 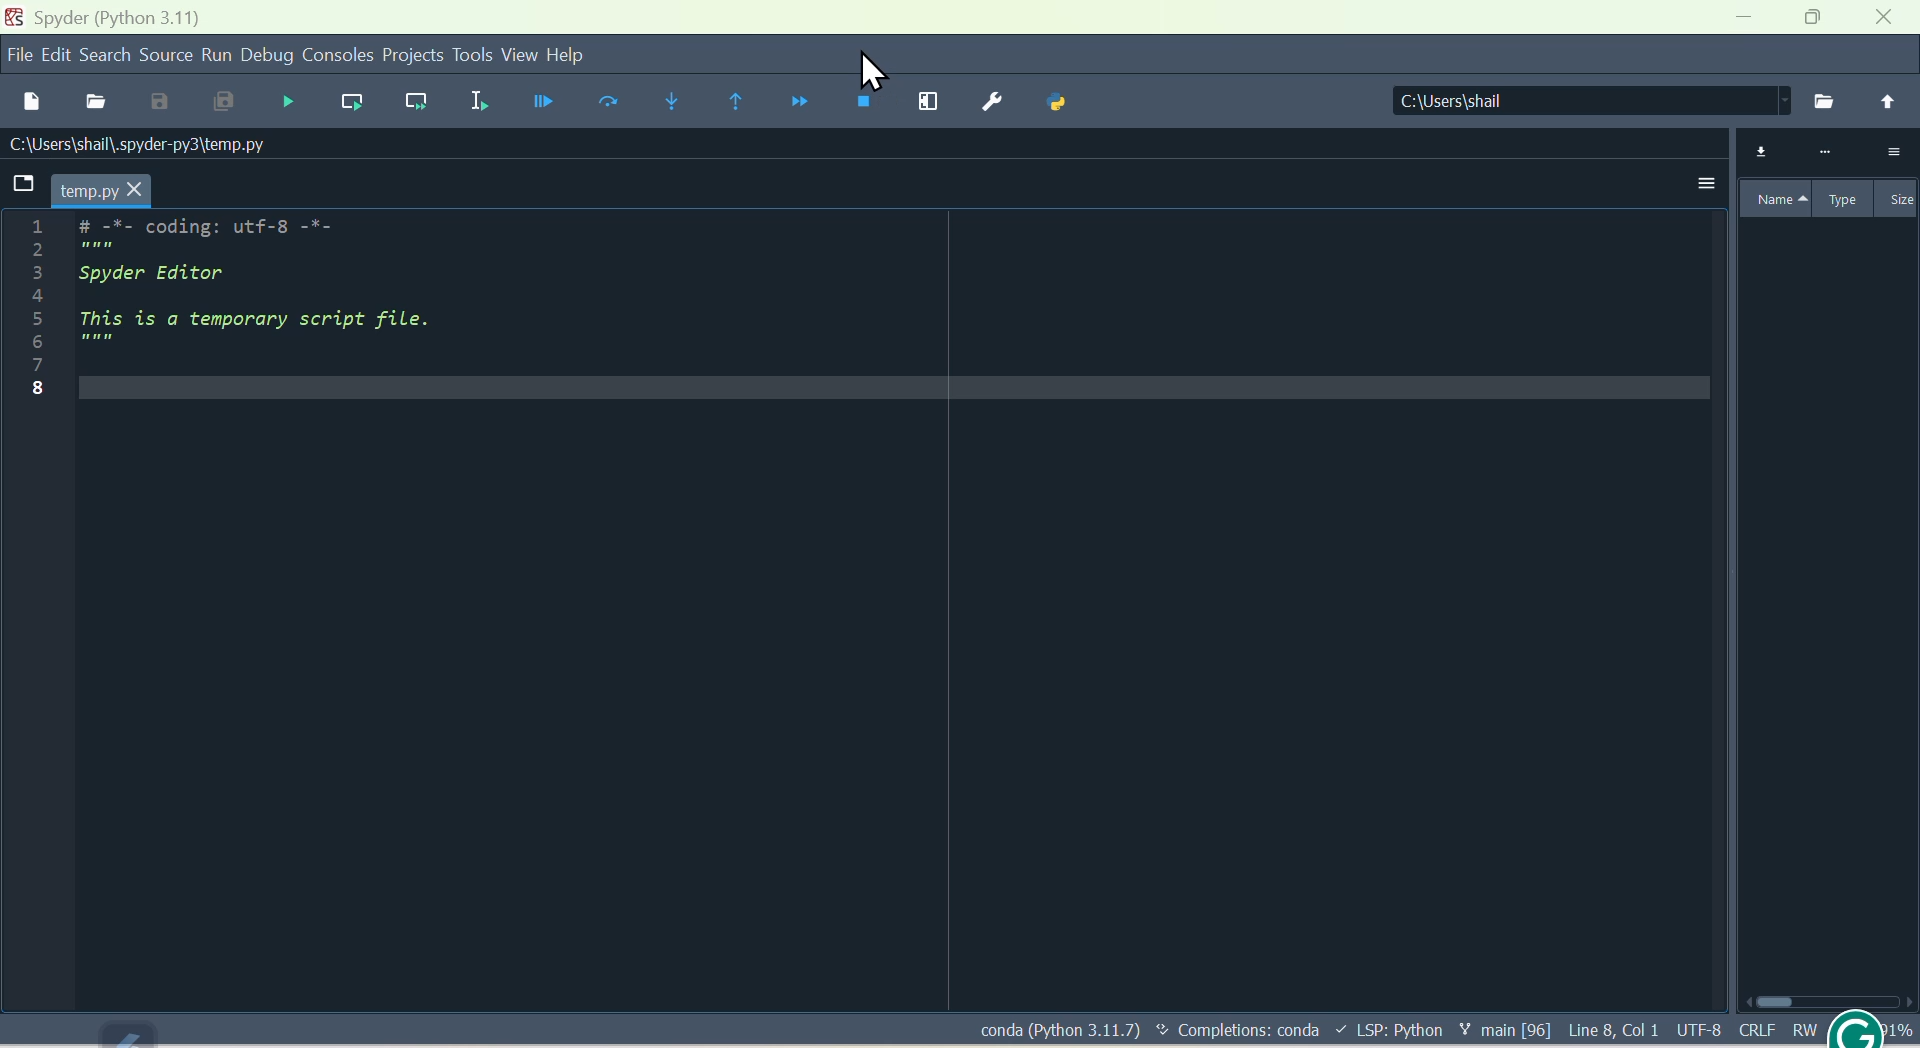 I want to click on Save all, so click(x=219, y=103).